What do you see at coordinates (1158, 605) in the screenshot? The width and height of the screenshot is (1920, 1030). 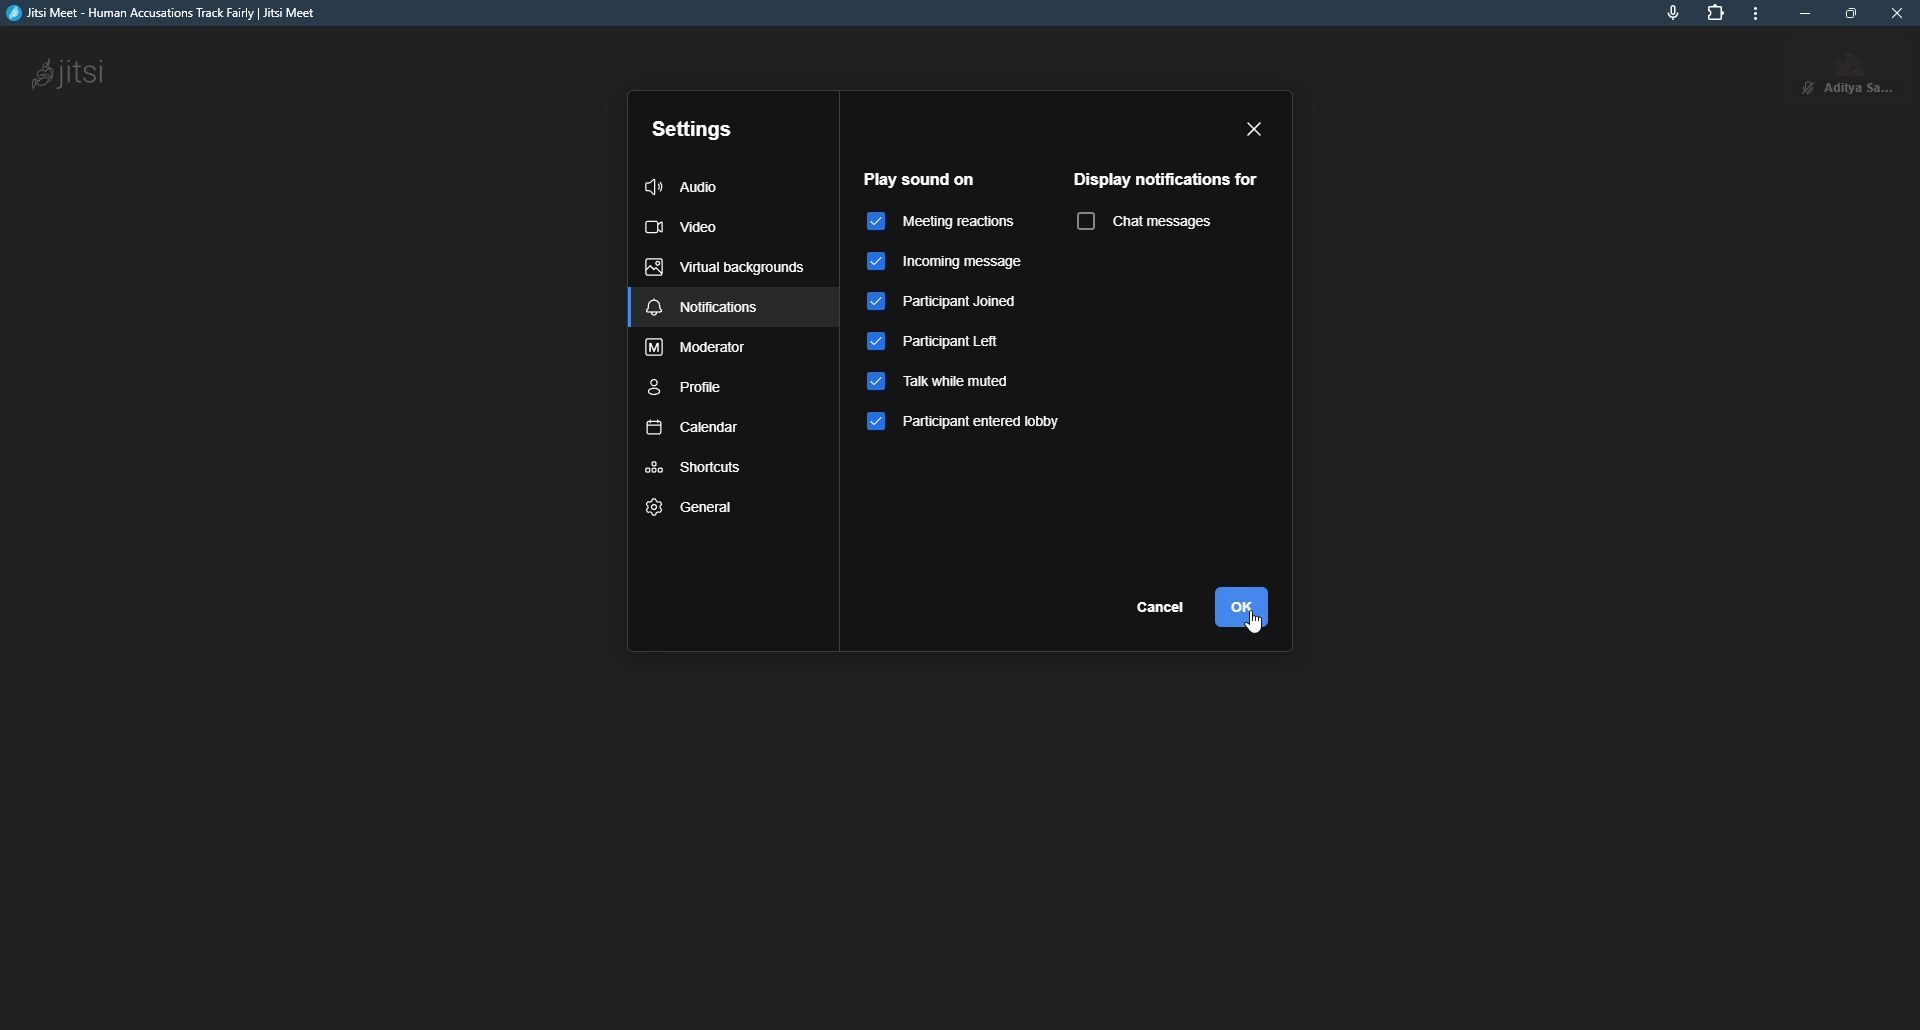 I see `cancel` at bounding box center [1158, 605].